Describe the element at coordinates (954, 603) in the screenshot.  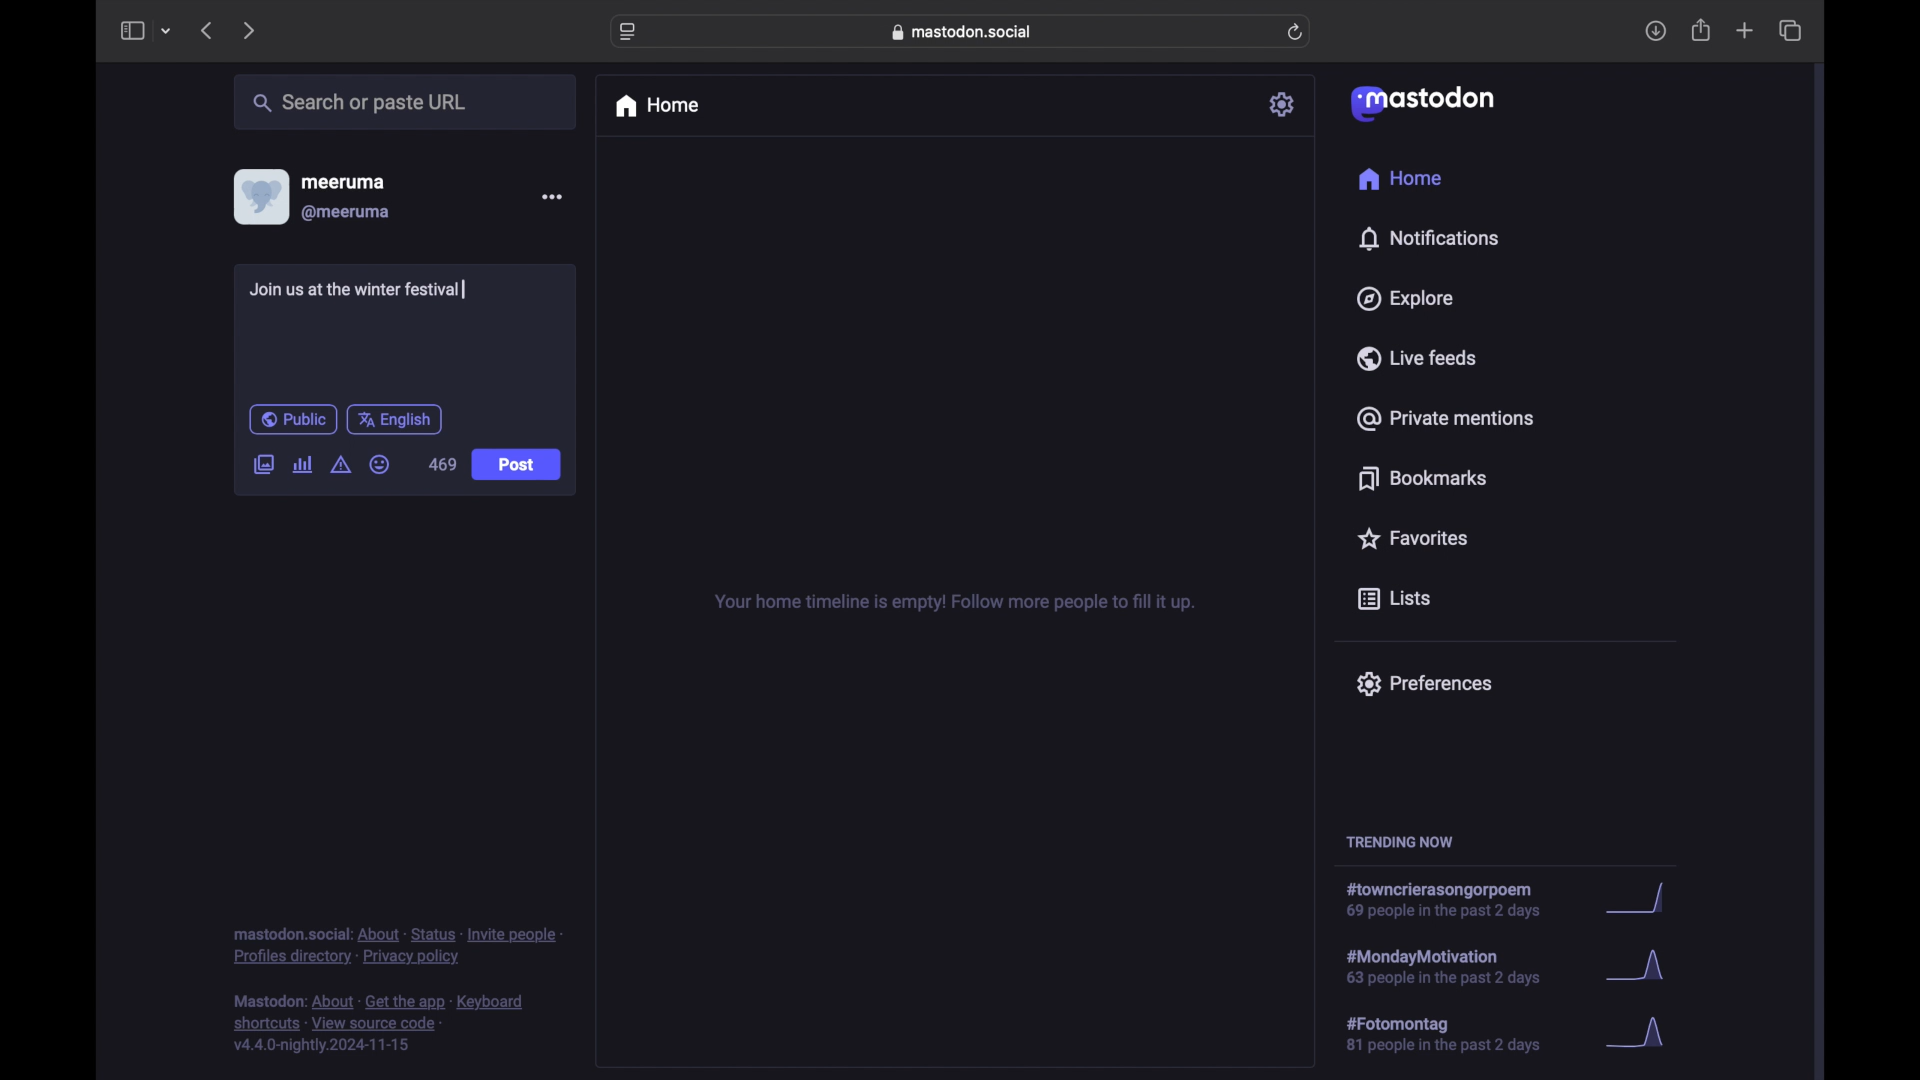
I see `your home timeline is empty! follow more people to fill it up` at that location.